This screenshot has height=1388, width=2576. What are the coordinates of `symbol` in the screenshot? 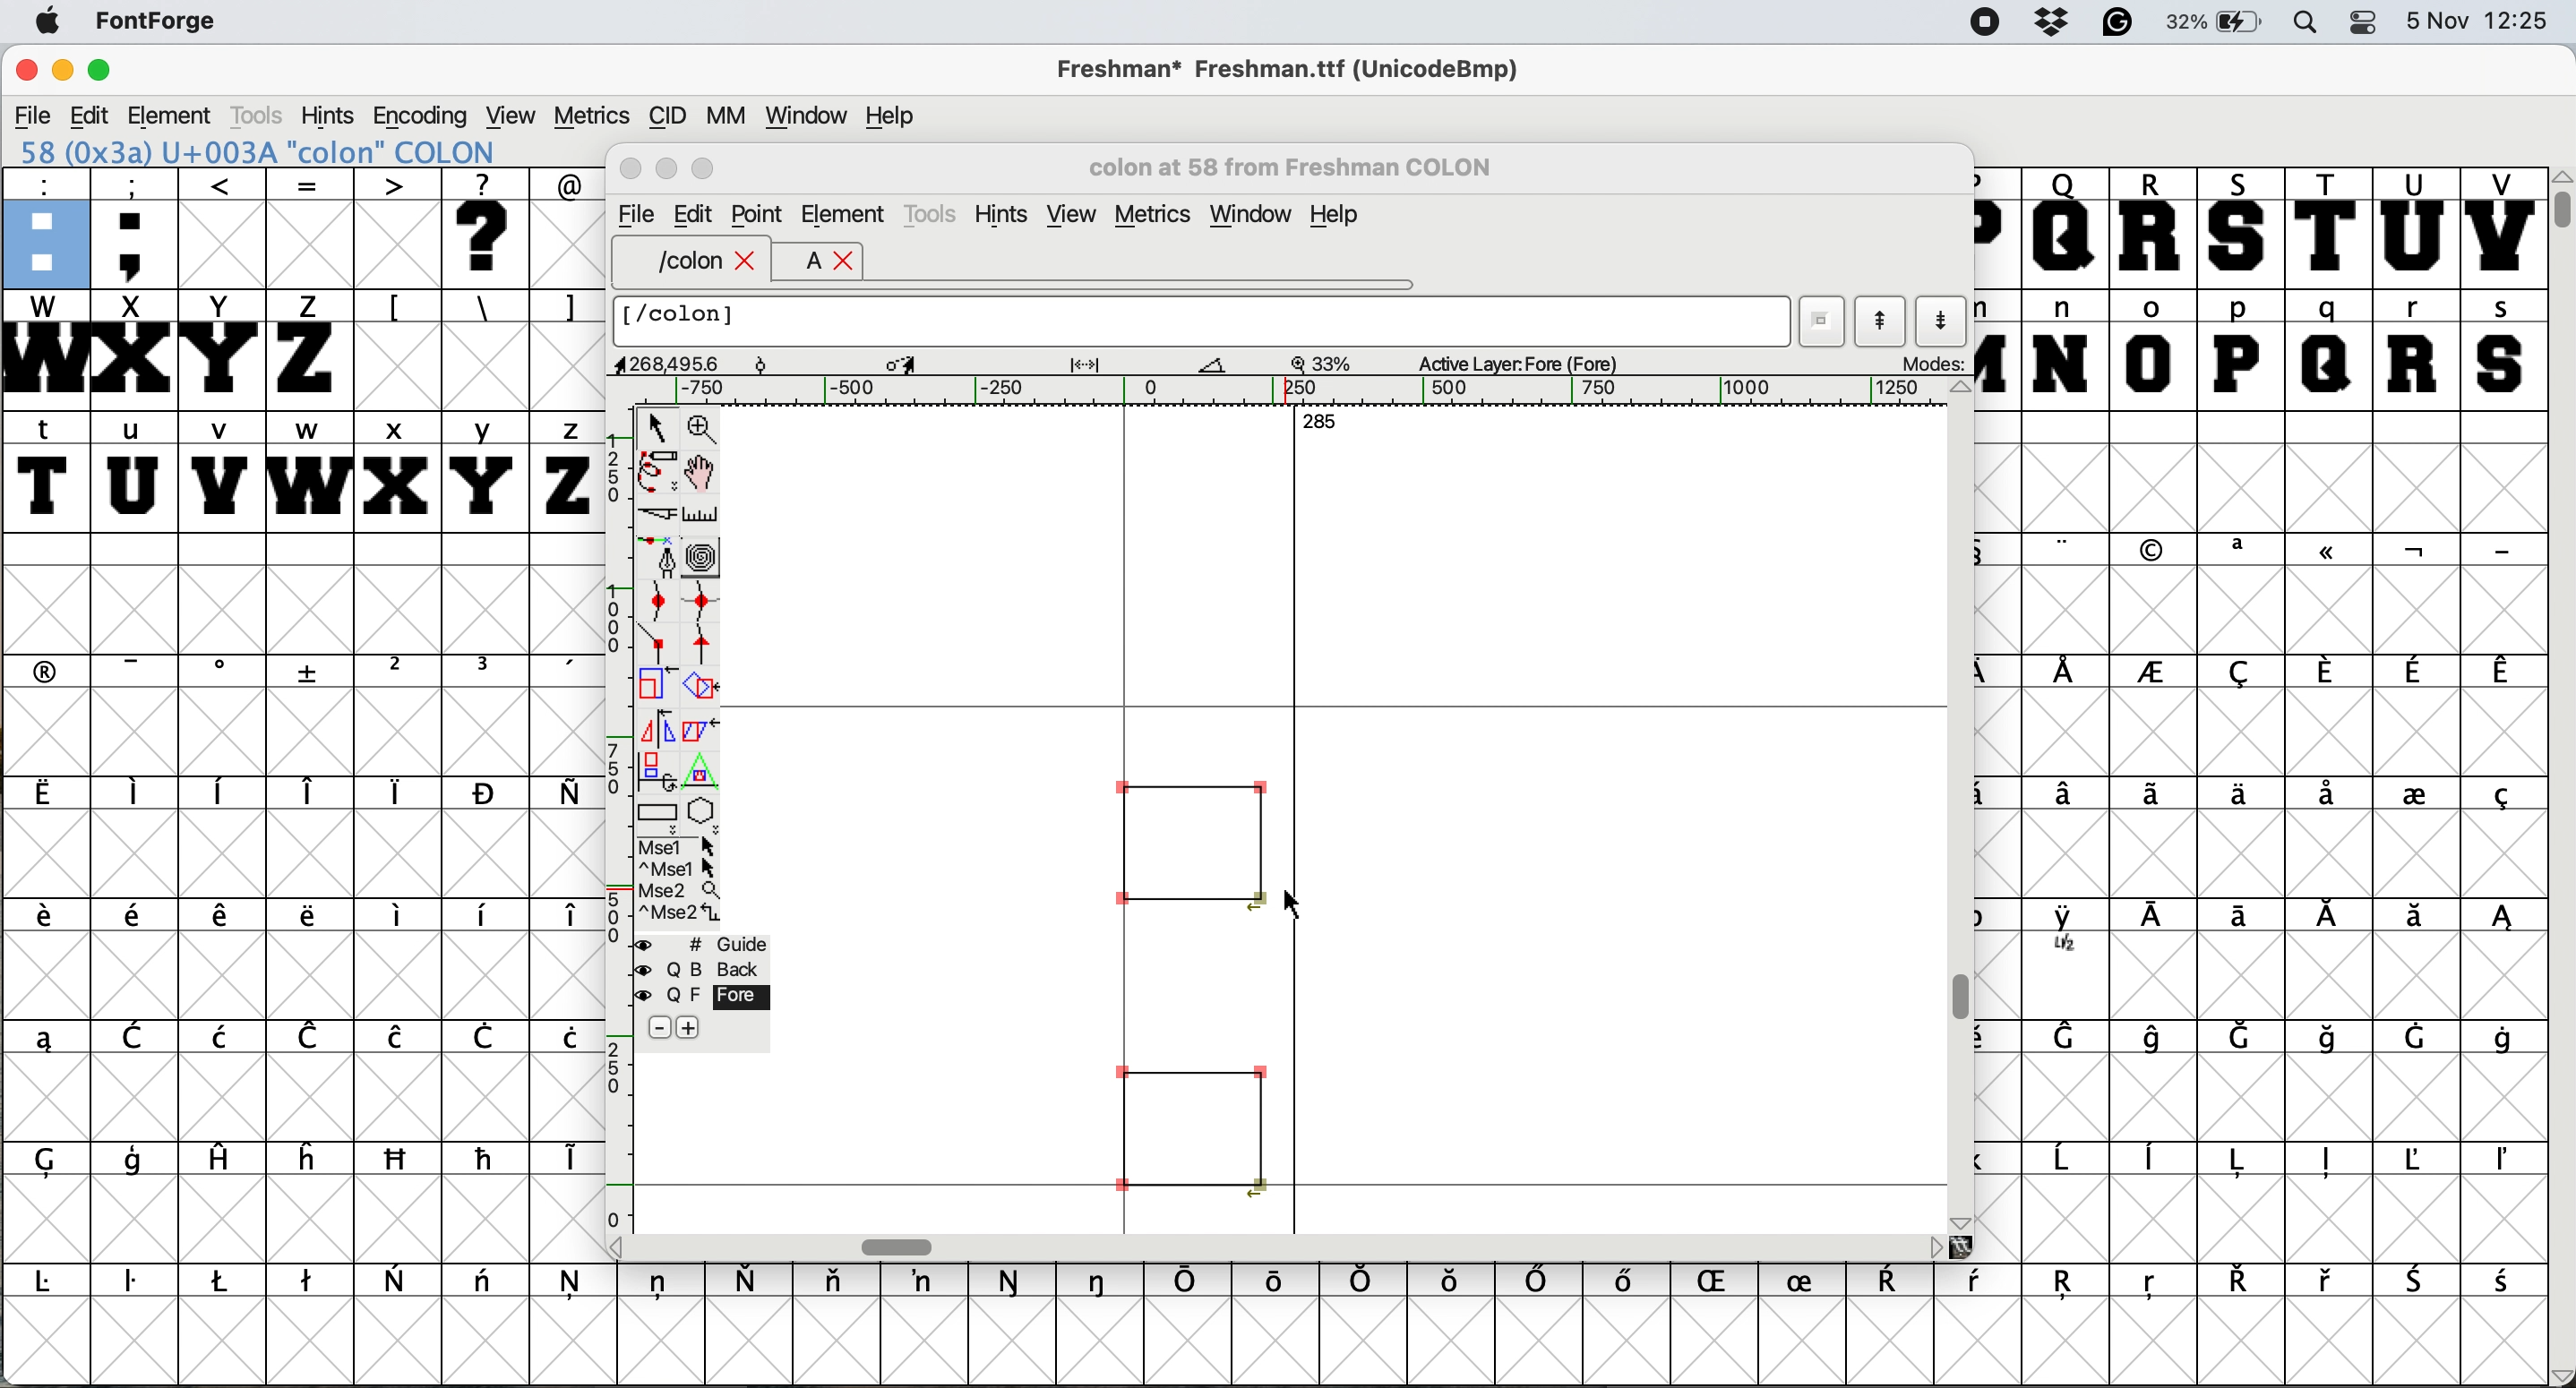 It's located at (55, 1282).